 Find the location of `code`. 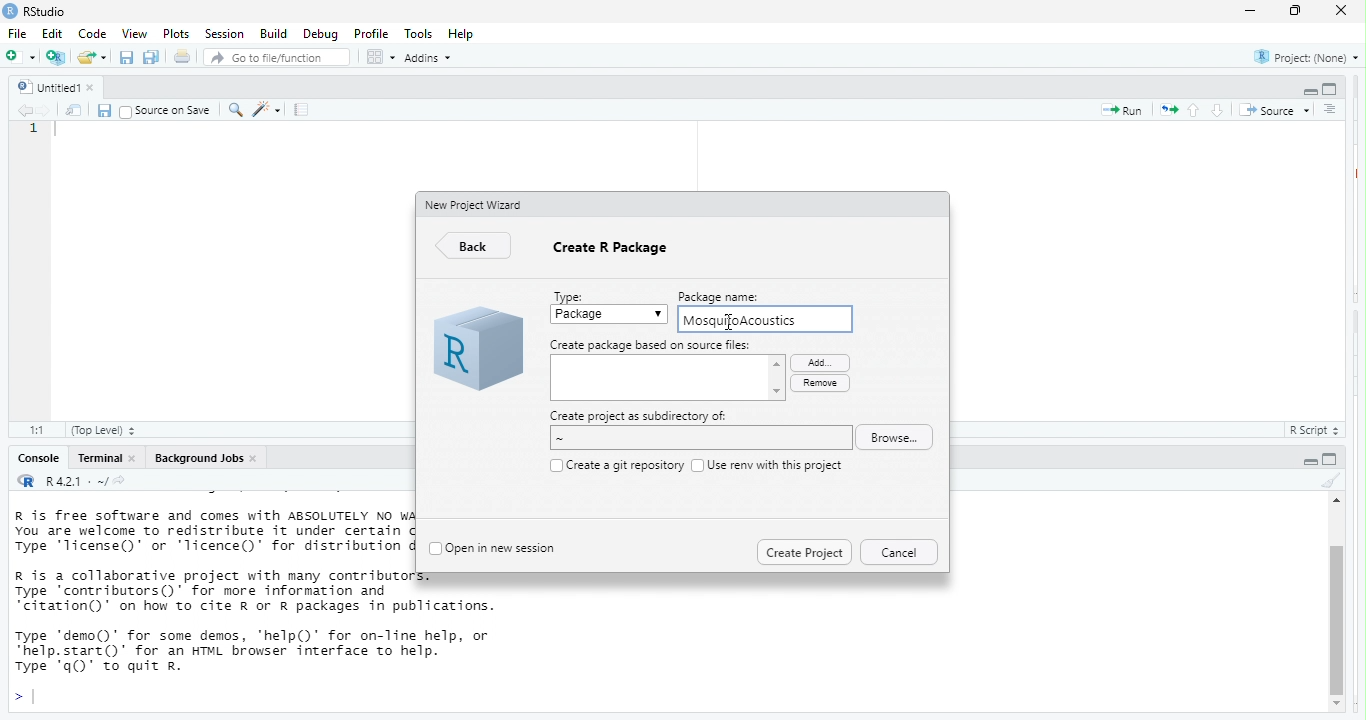

code is located at coordinates (94, 35).